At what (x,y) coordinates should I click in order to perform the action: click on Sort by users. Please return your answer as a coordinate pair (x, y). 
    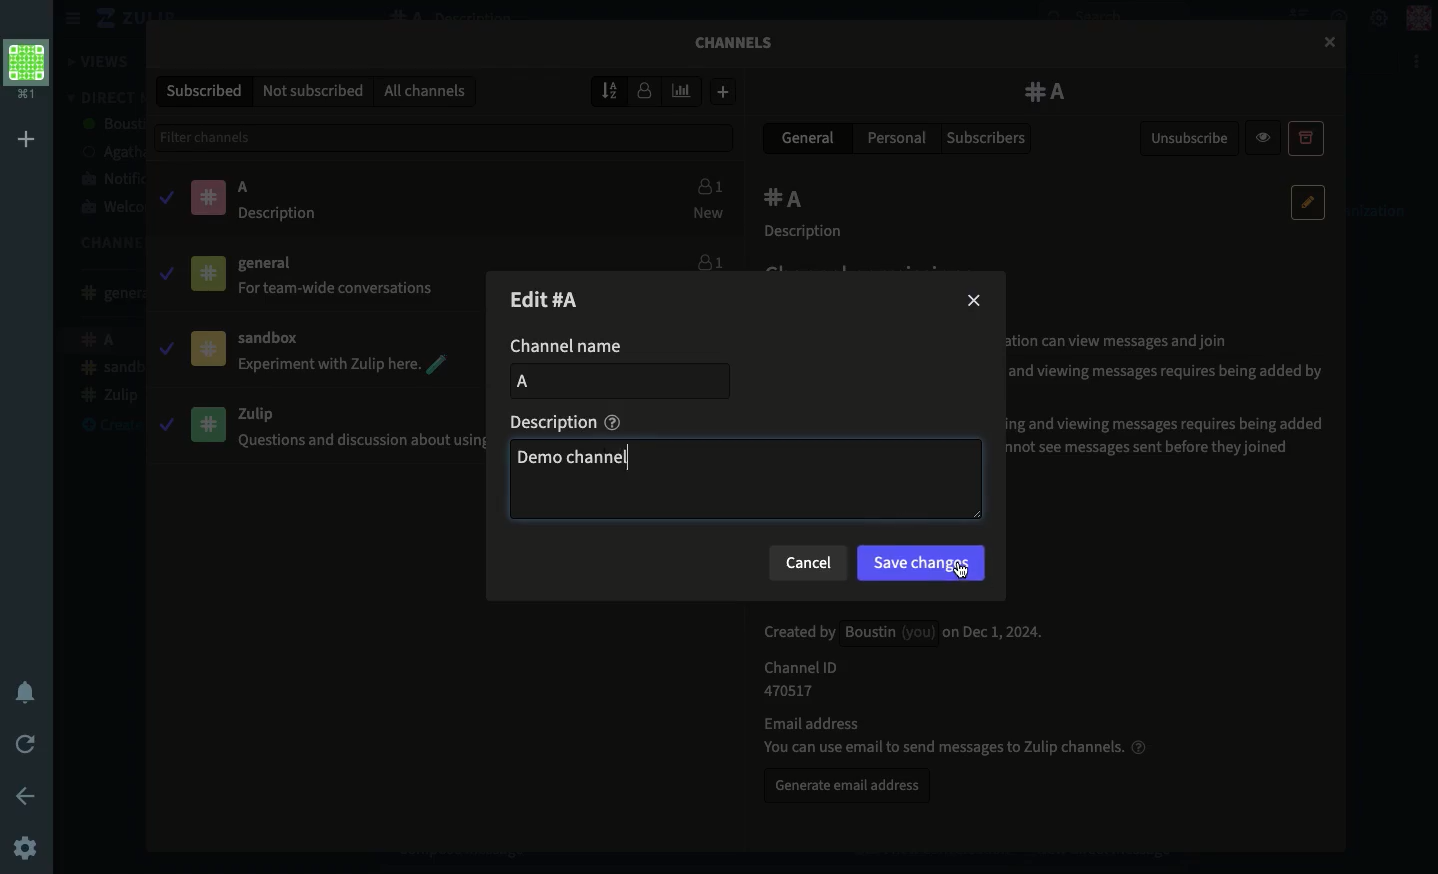
    Looking at the image, I should click on (645, 89).